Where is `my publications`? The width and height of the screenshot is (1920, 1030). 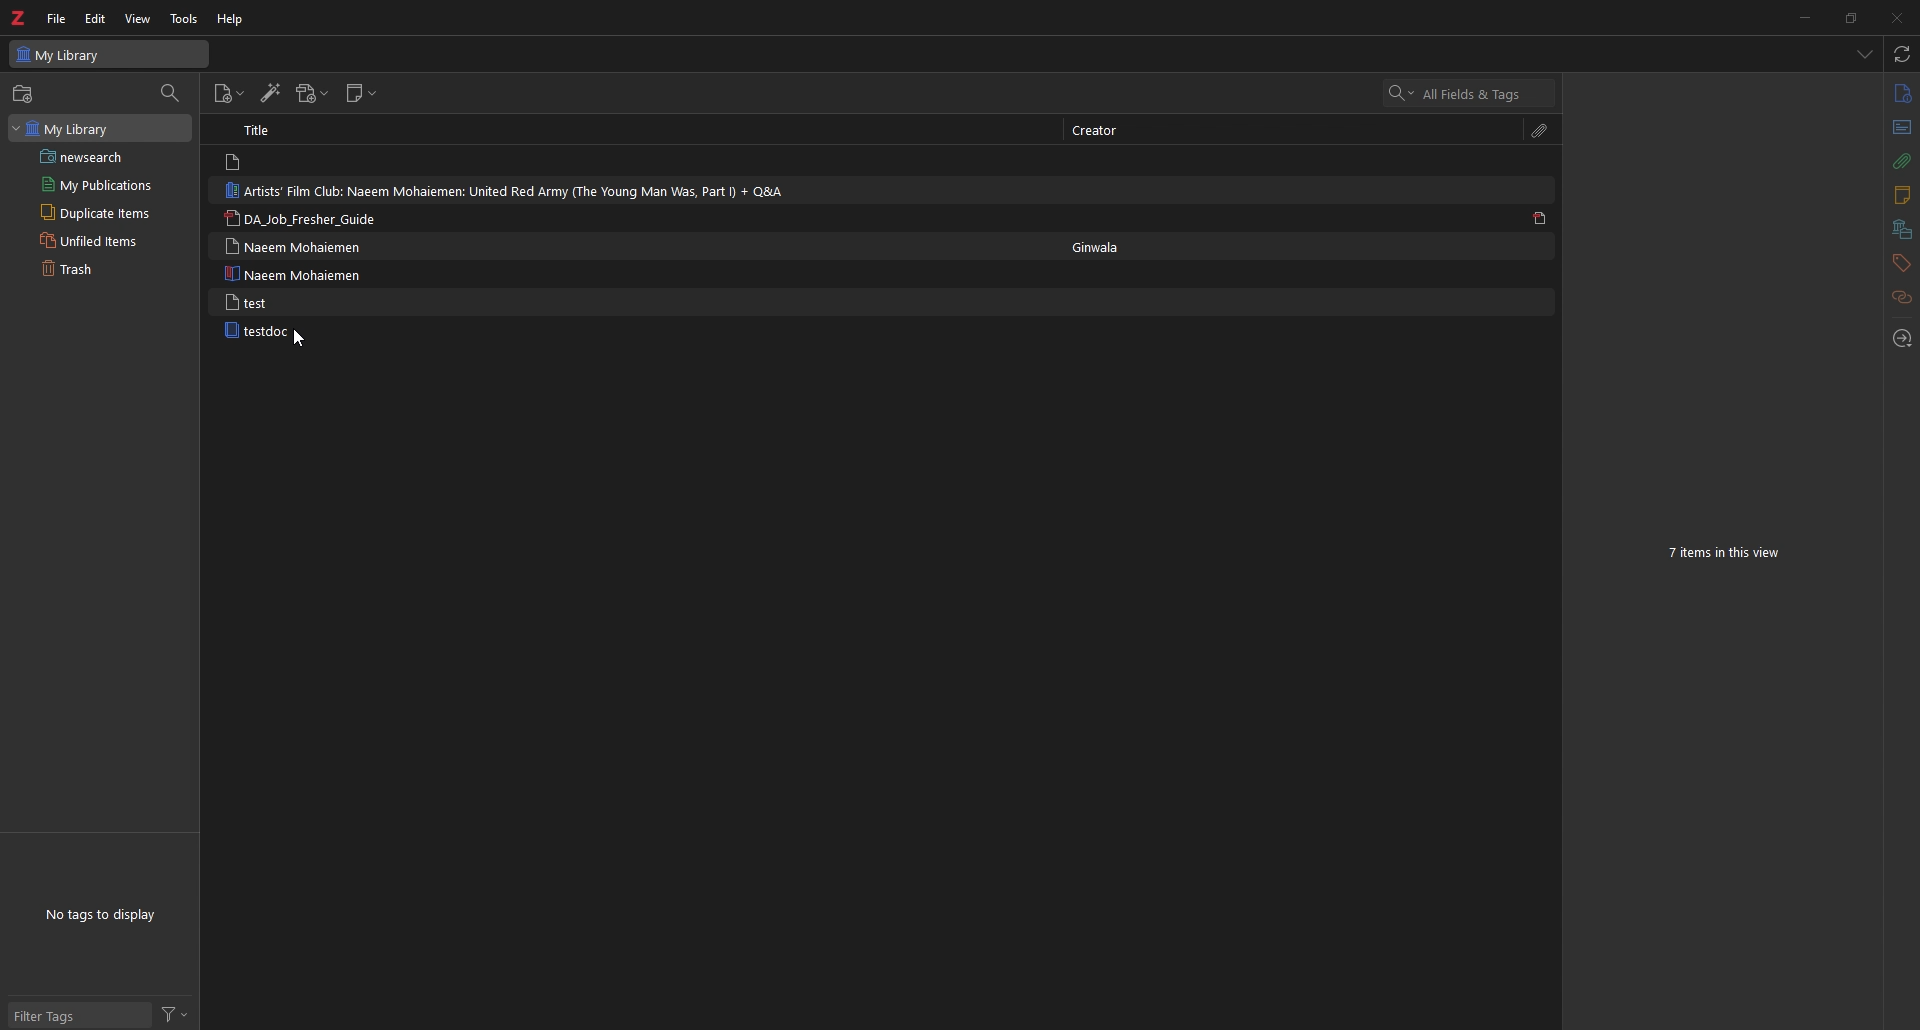
my publications is located at coordinates (98, 184).